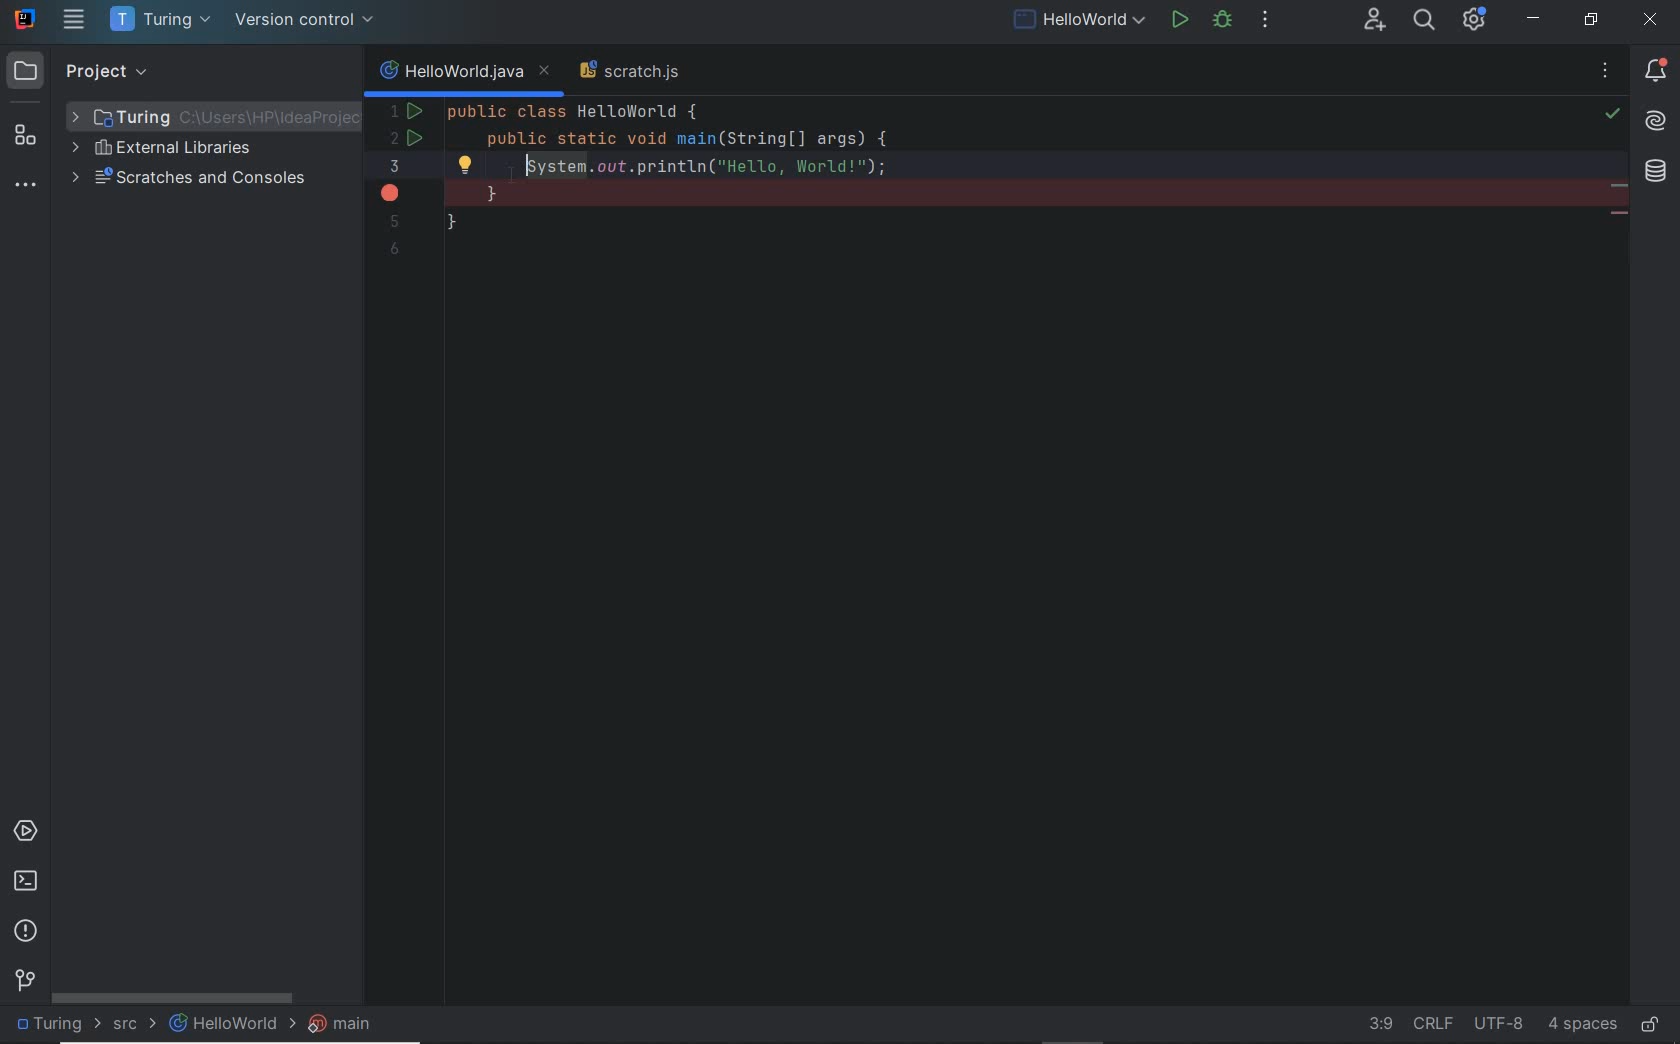  I want to click on more tool windows, so click(24, 186).